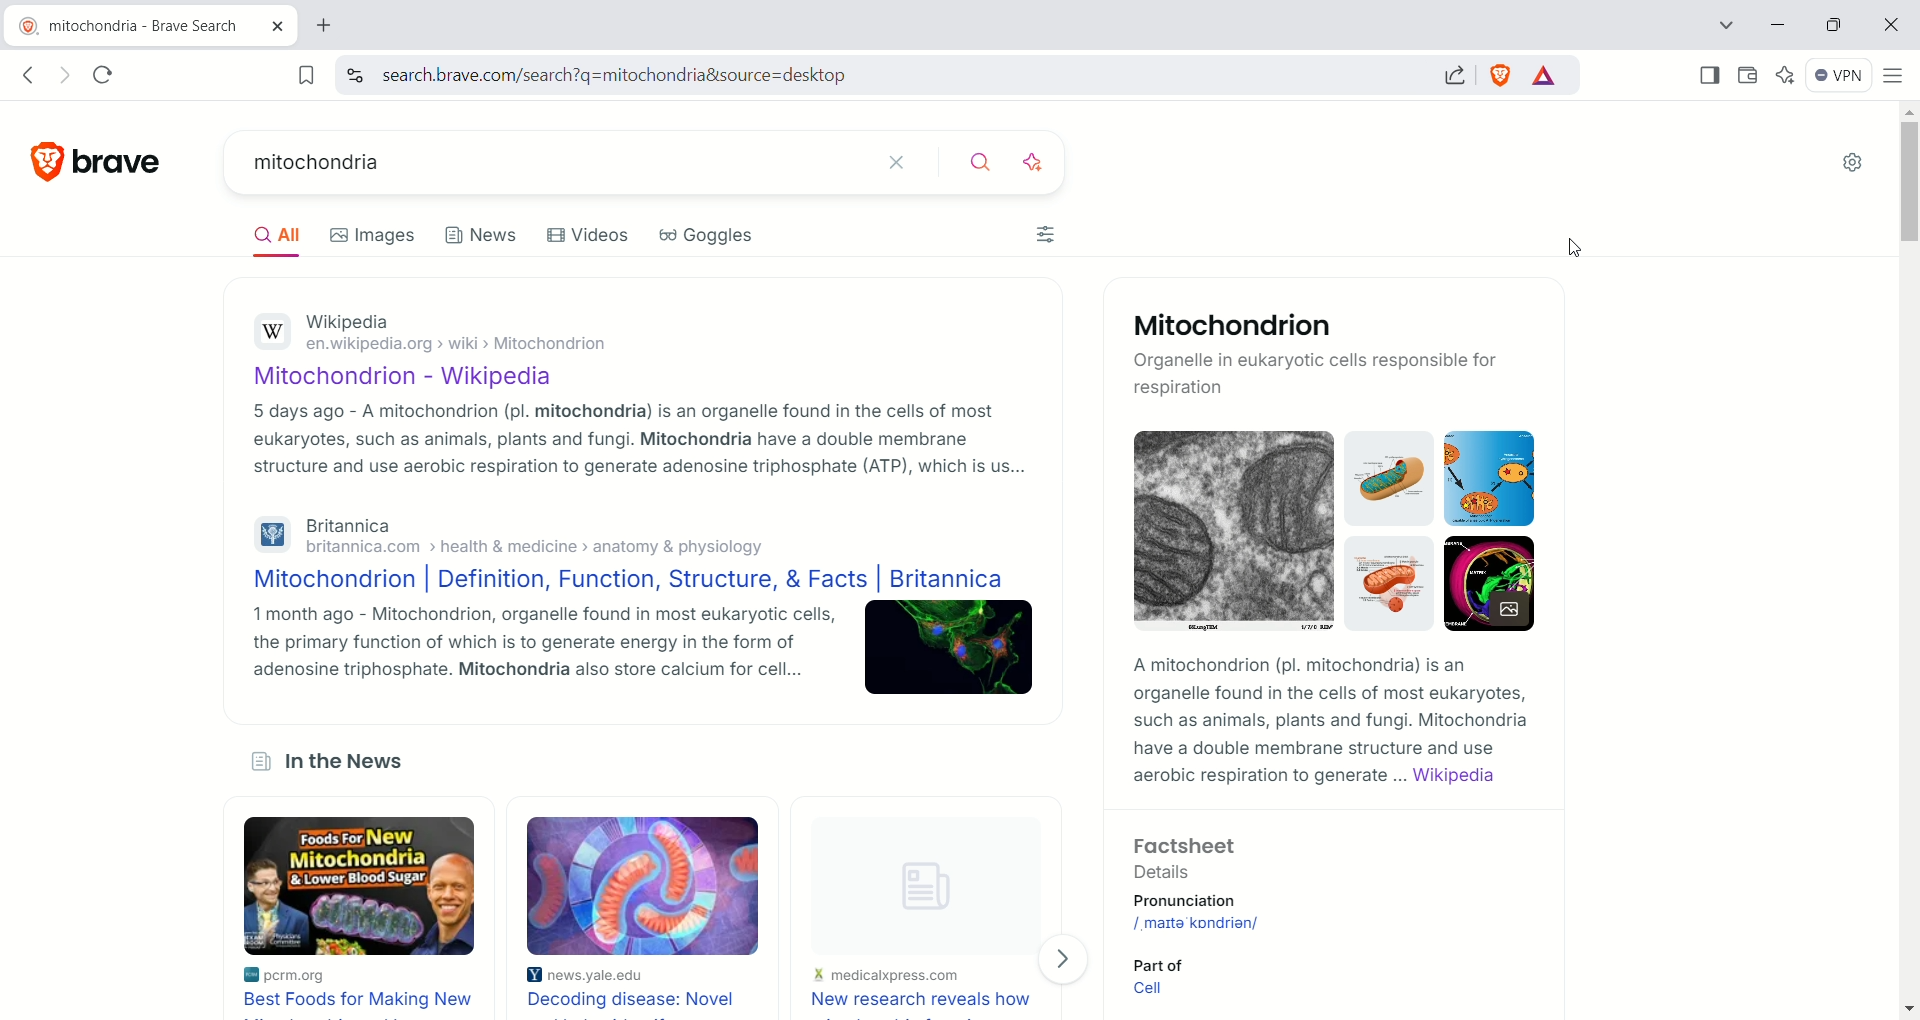 This screenshot has height=1020, width=1920. I want to click on leo AI, so click(1787, 77).